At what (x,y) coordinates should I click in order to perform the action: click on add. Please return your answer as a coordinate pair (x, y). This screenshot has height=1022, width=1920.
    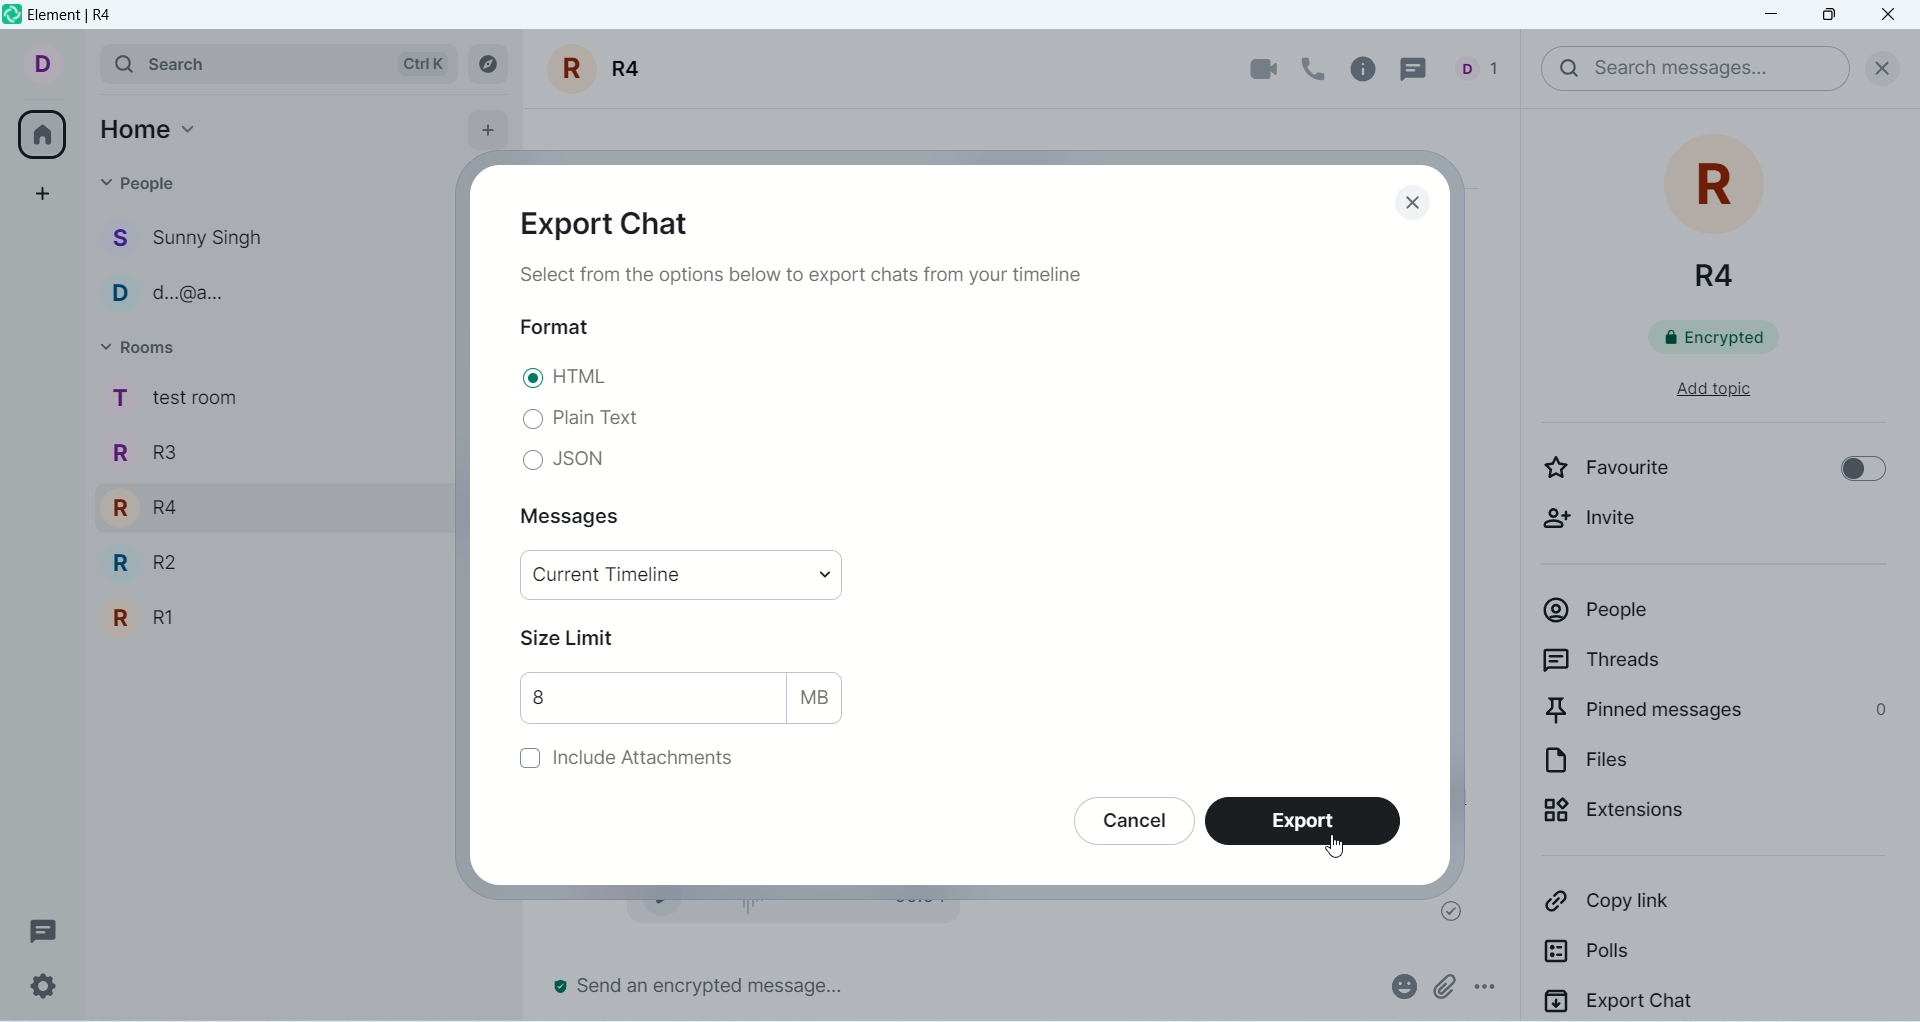
    Looking at the image, I should click on (491, 127).